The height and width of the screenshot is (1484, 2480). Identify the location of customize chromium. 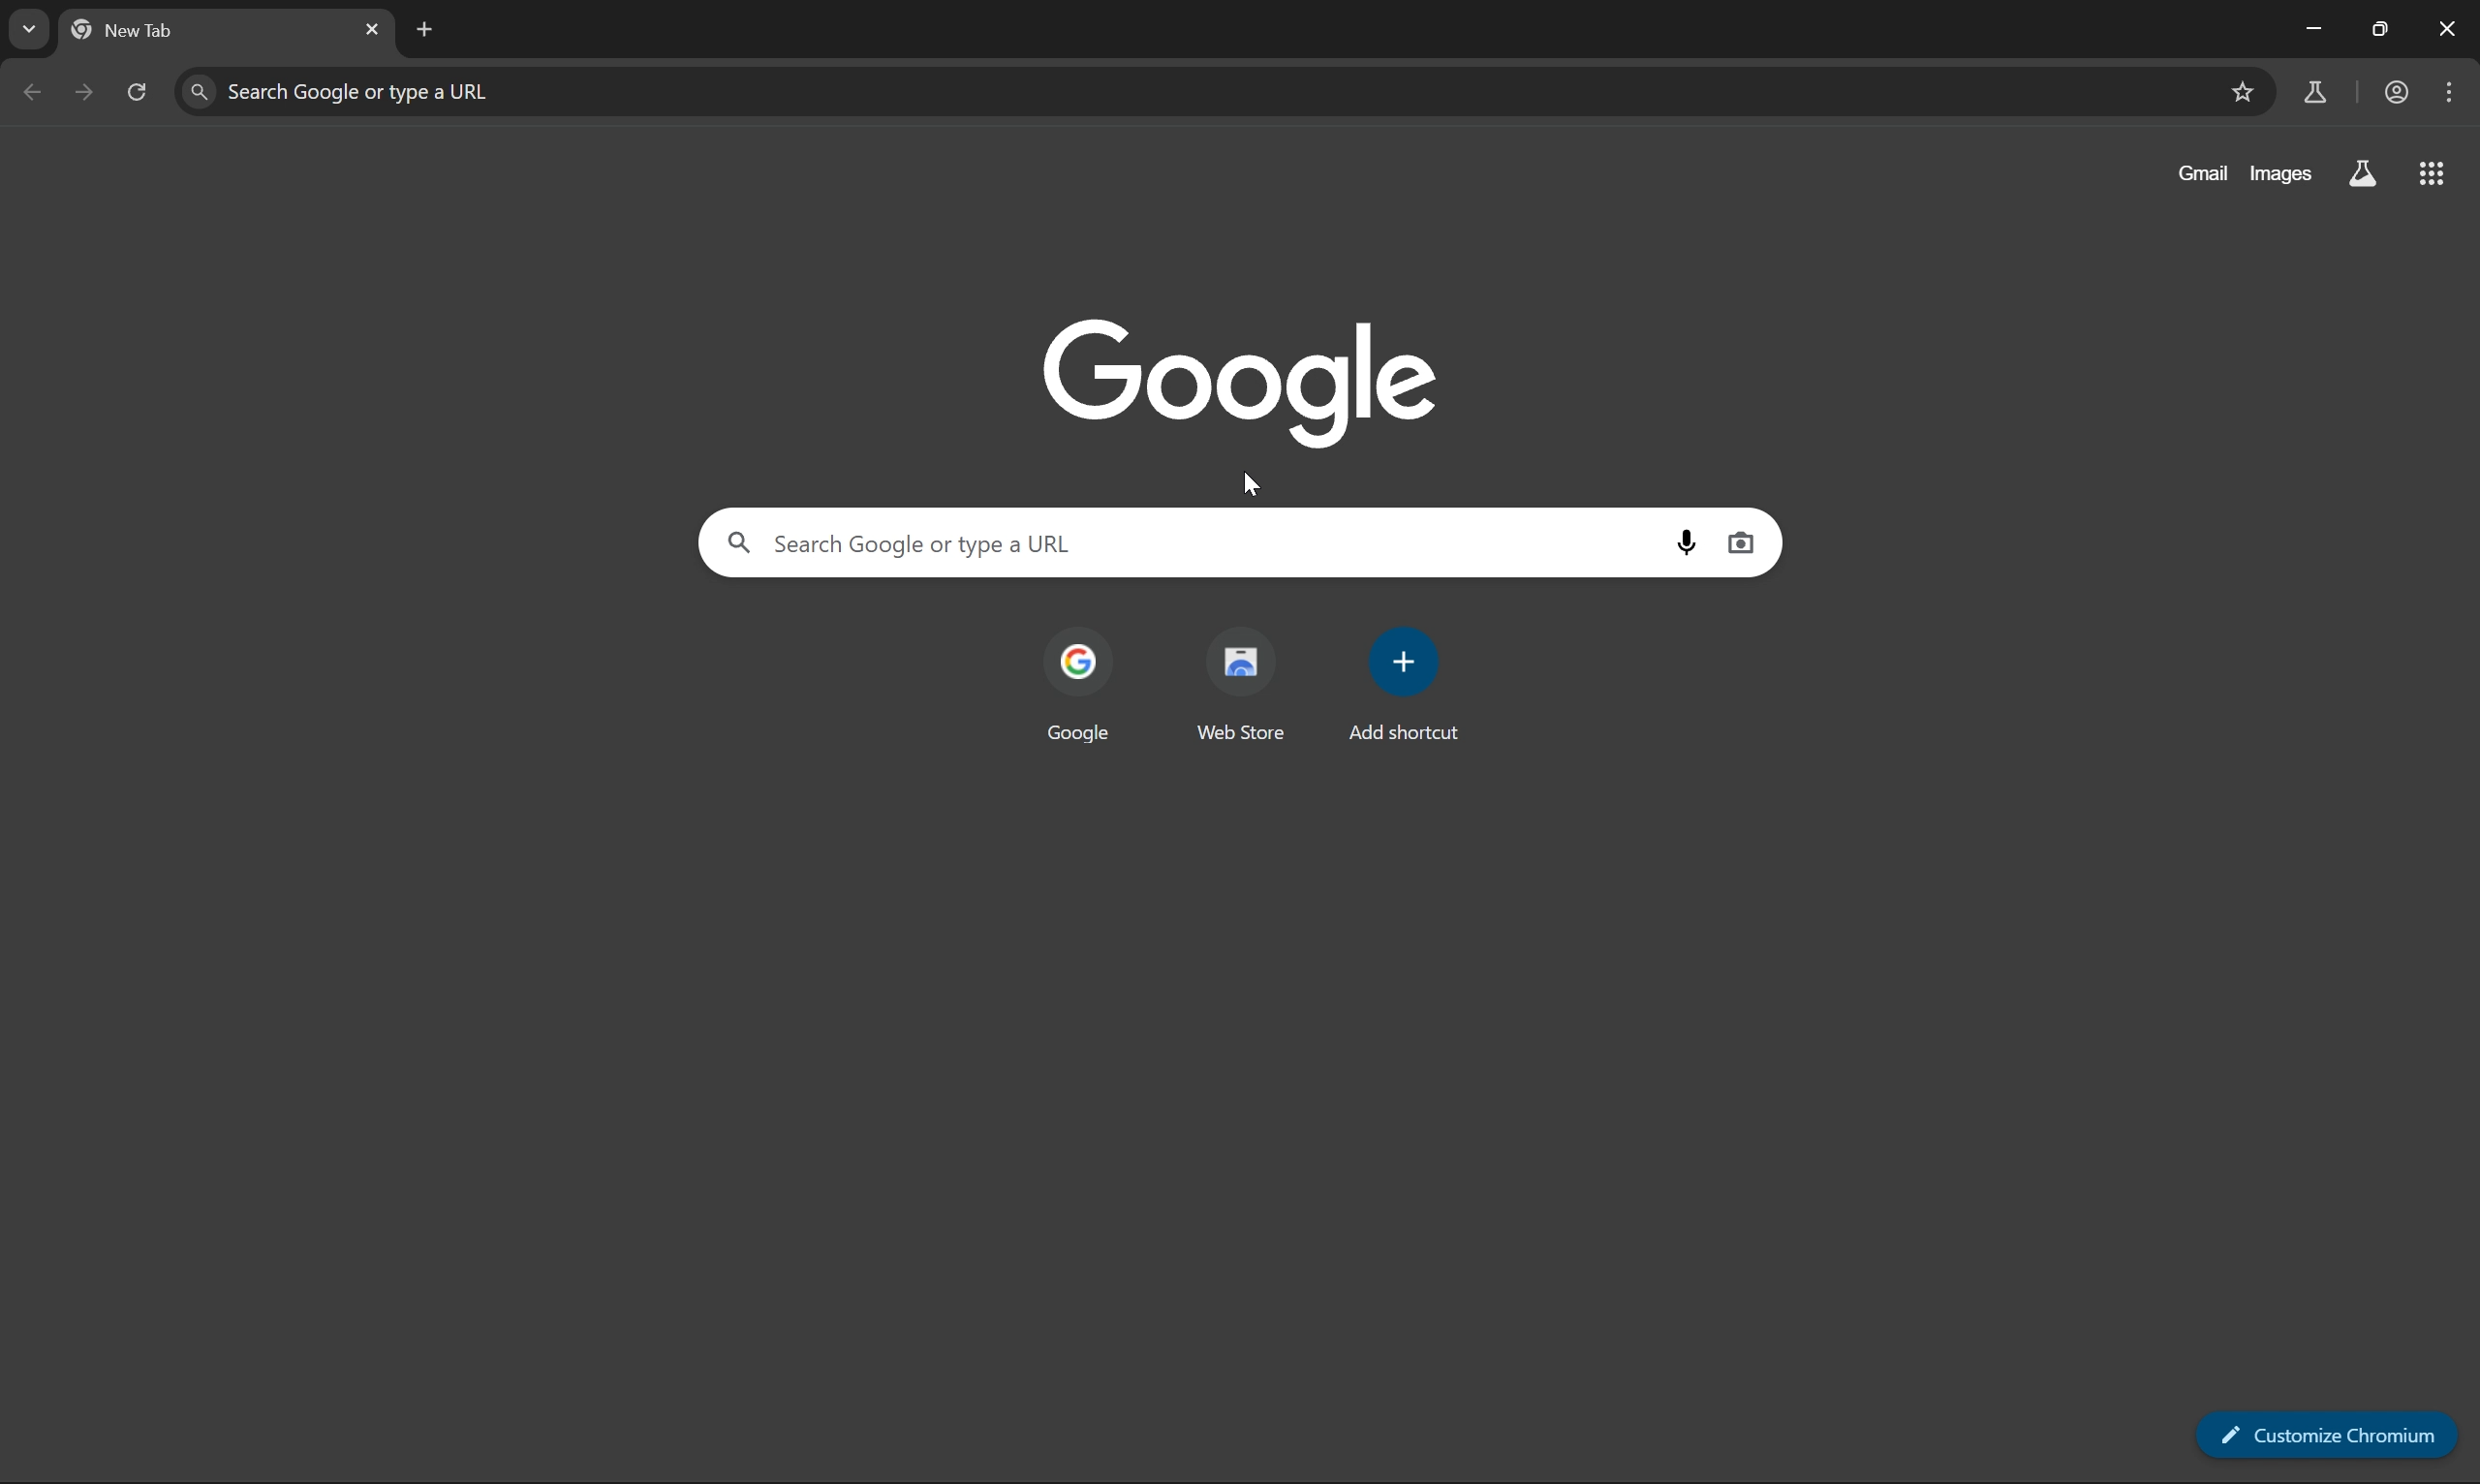
(2328, 1432).